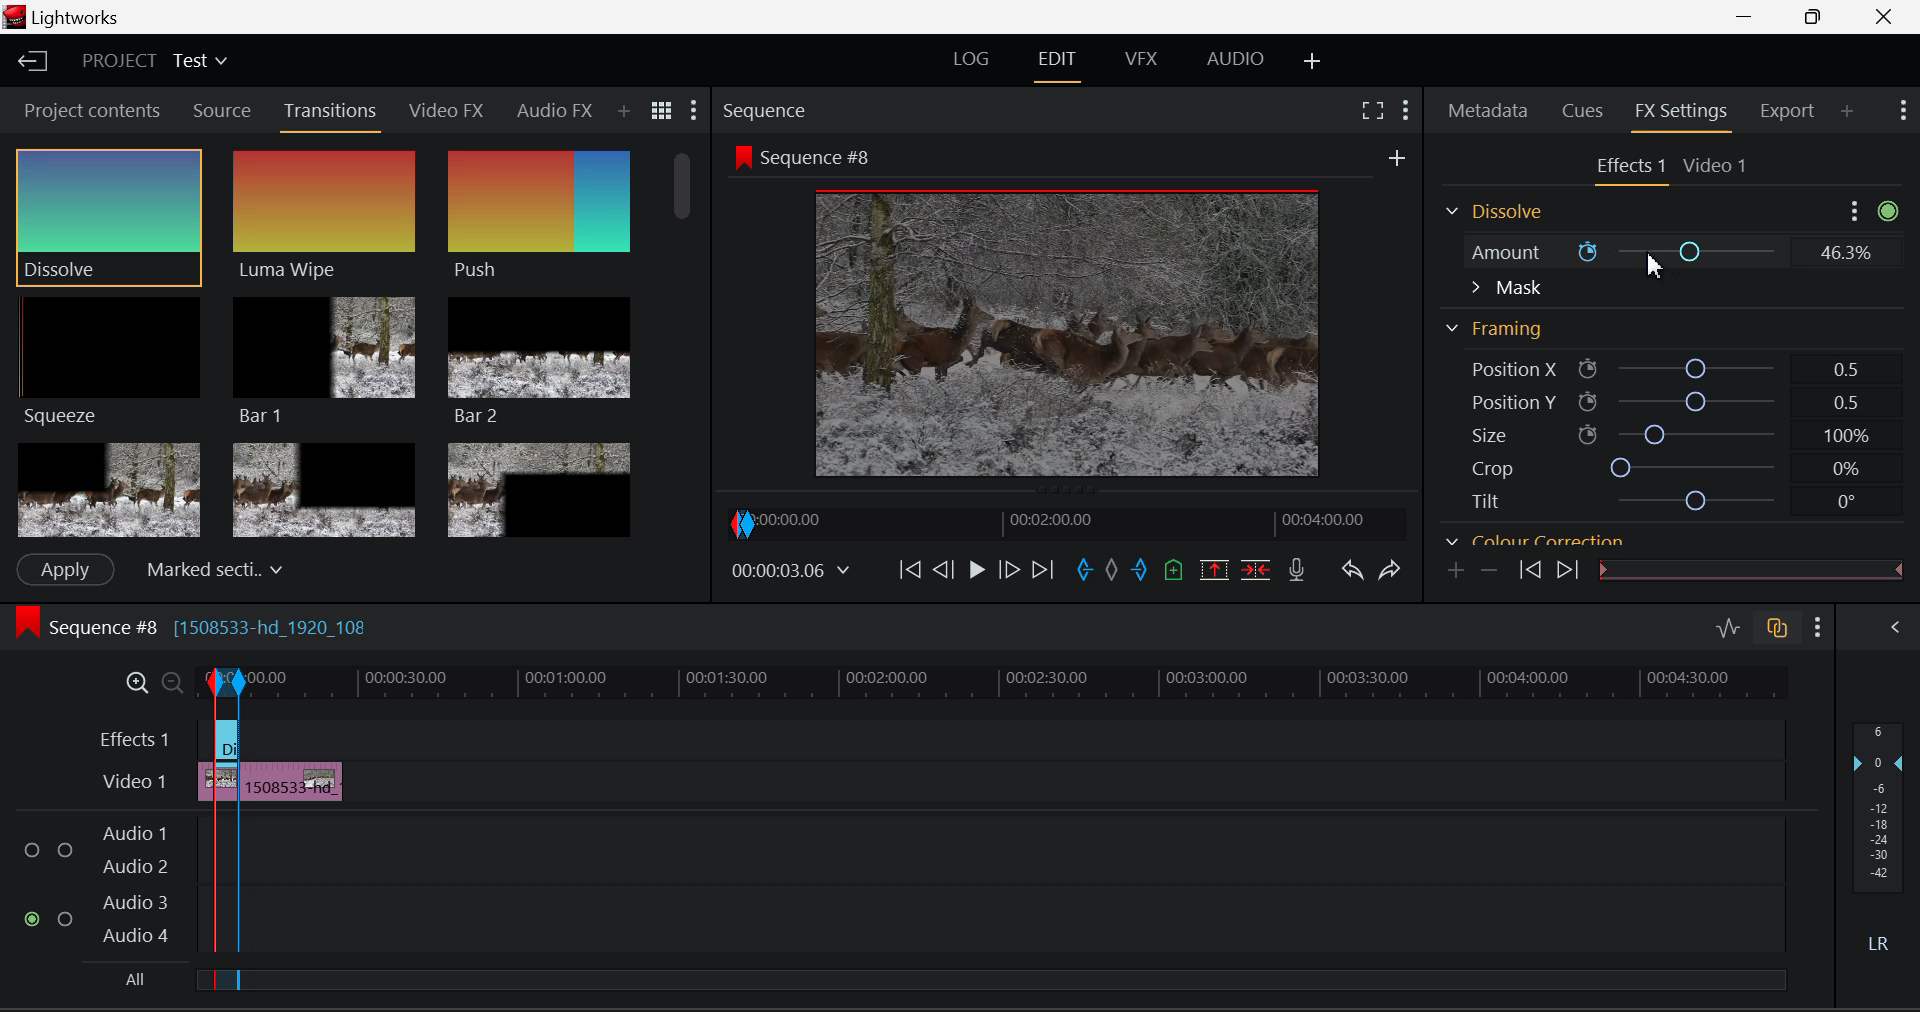 This screenshot has width=1920, height=1012. I want to click on Segment Created with In and Out, so click(222, 893).